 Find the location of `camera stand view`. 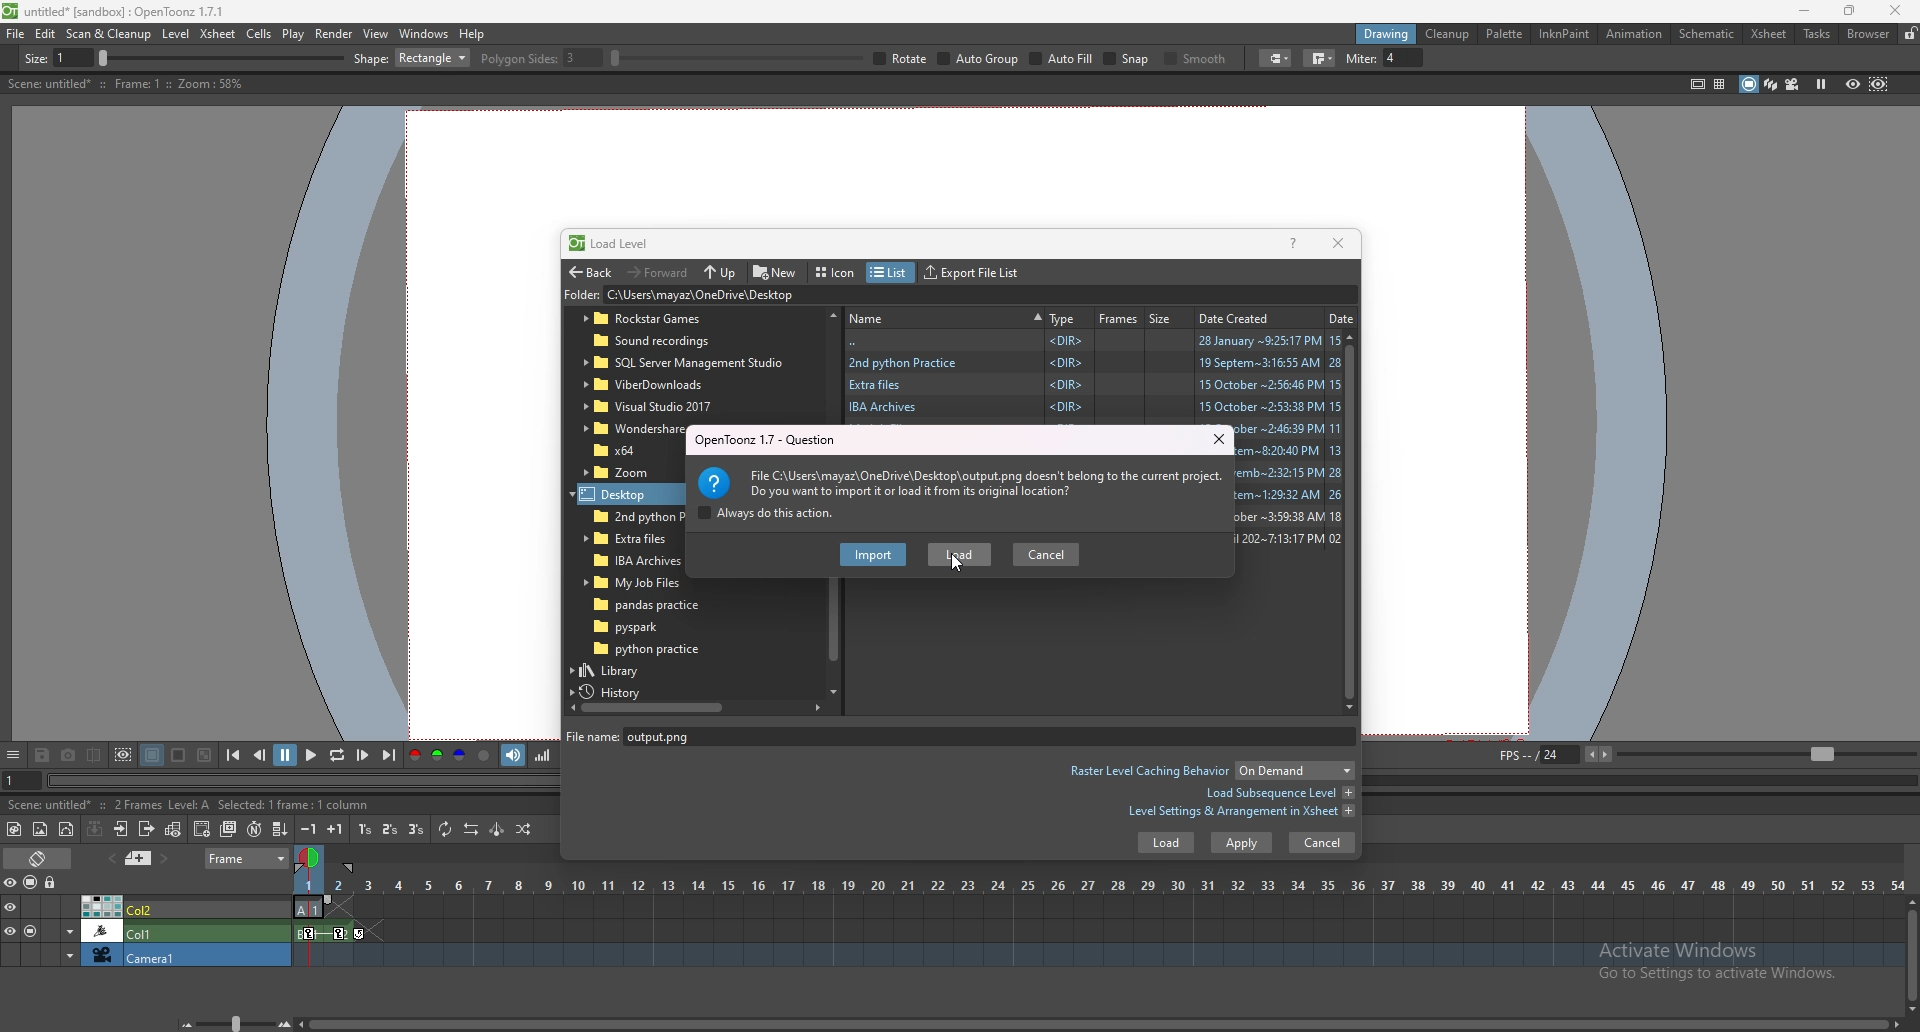

camera stand view is located at coordinates (1747, 84).